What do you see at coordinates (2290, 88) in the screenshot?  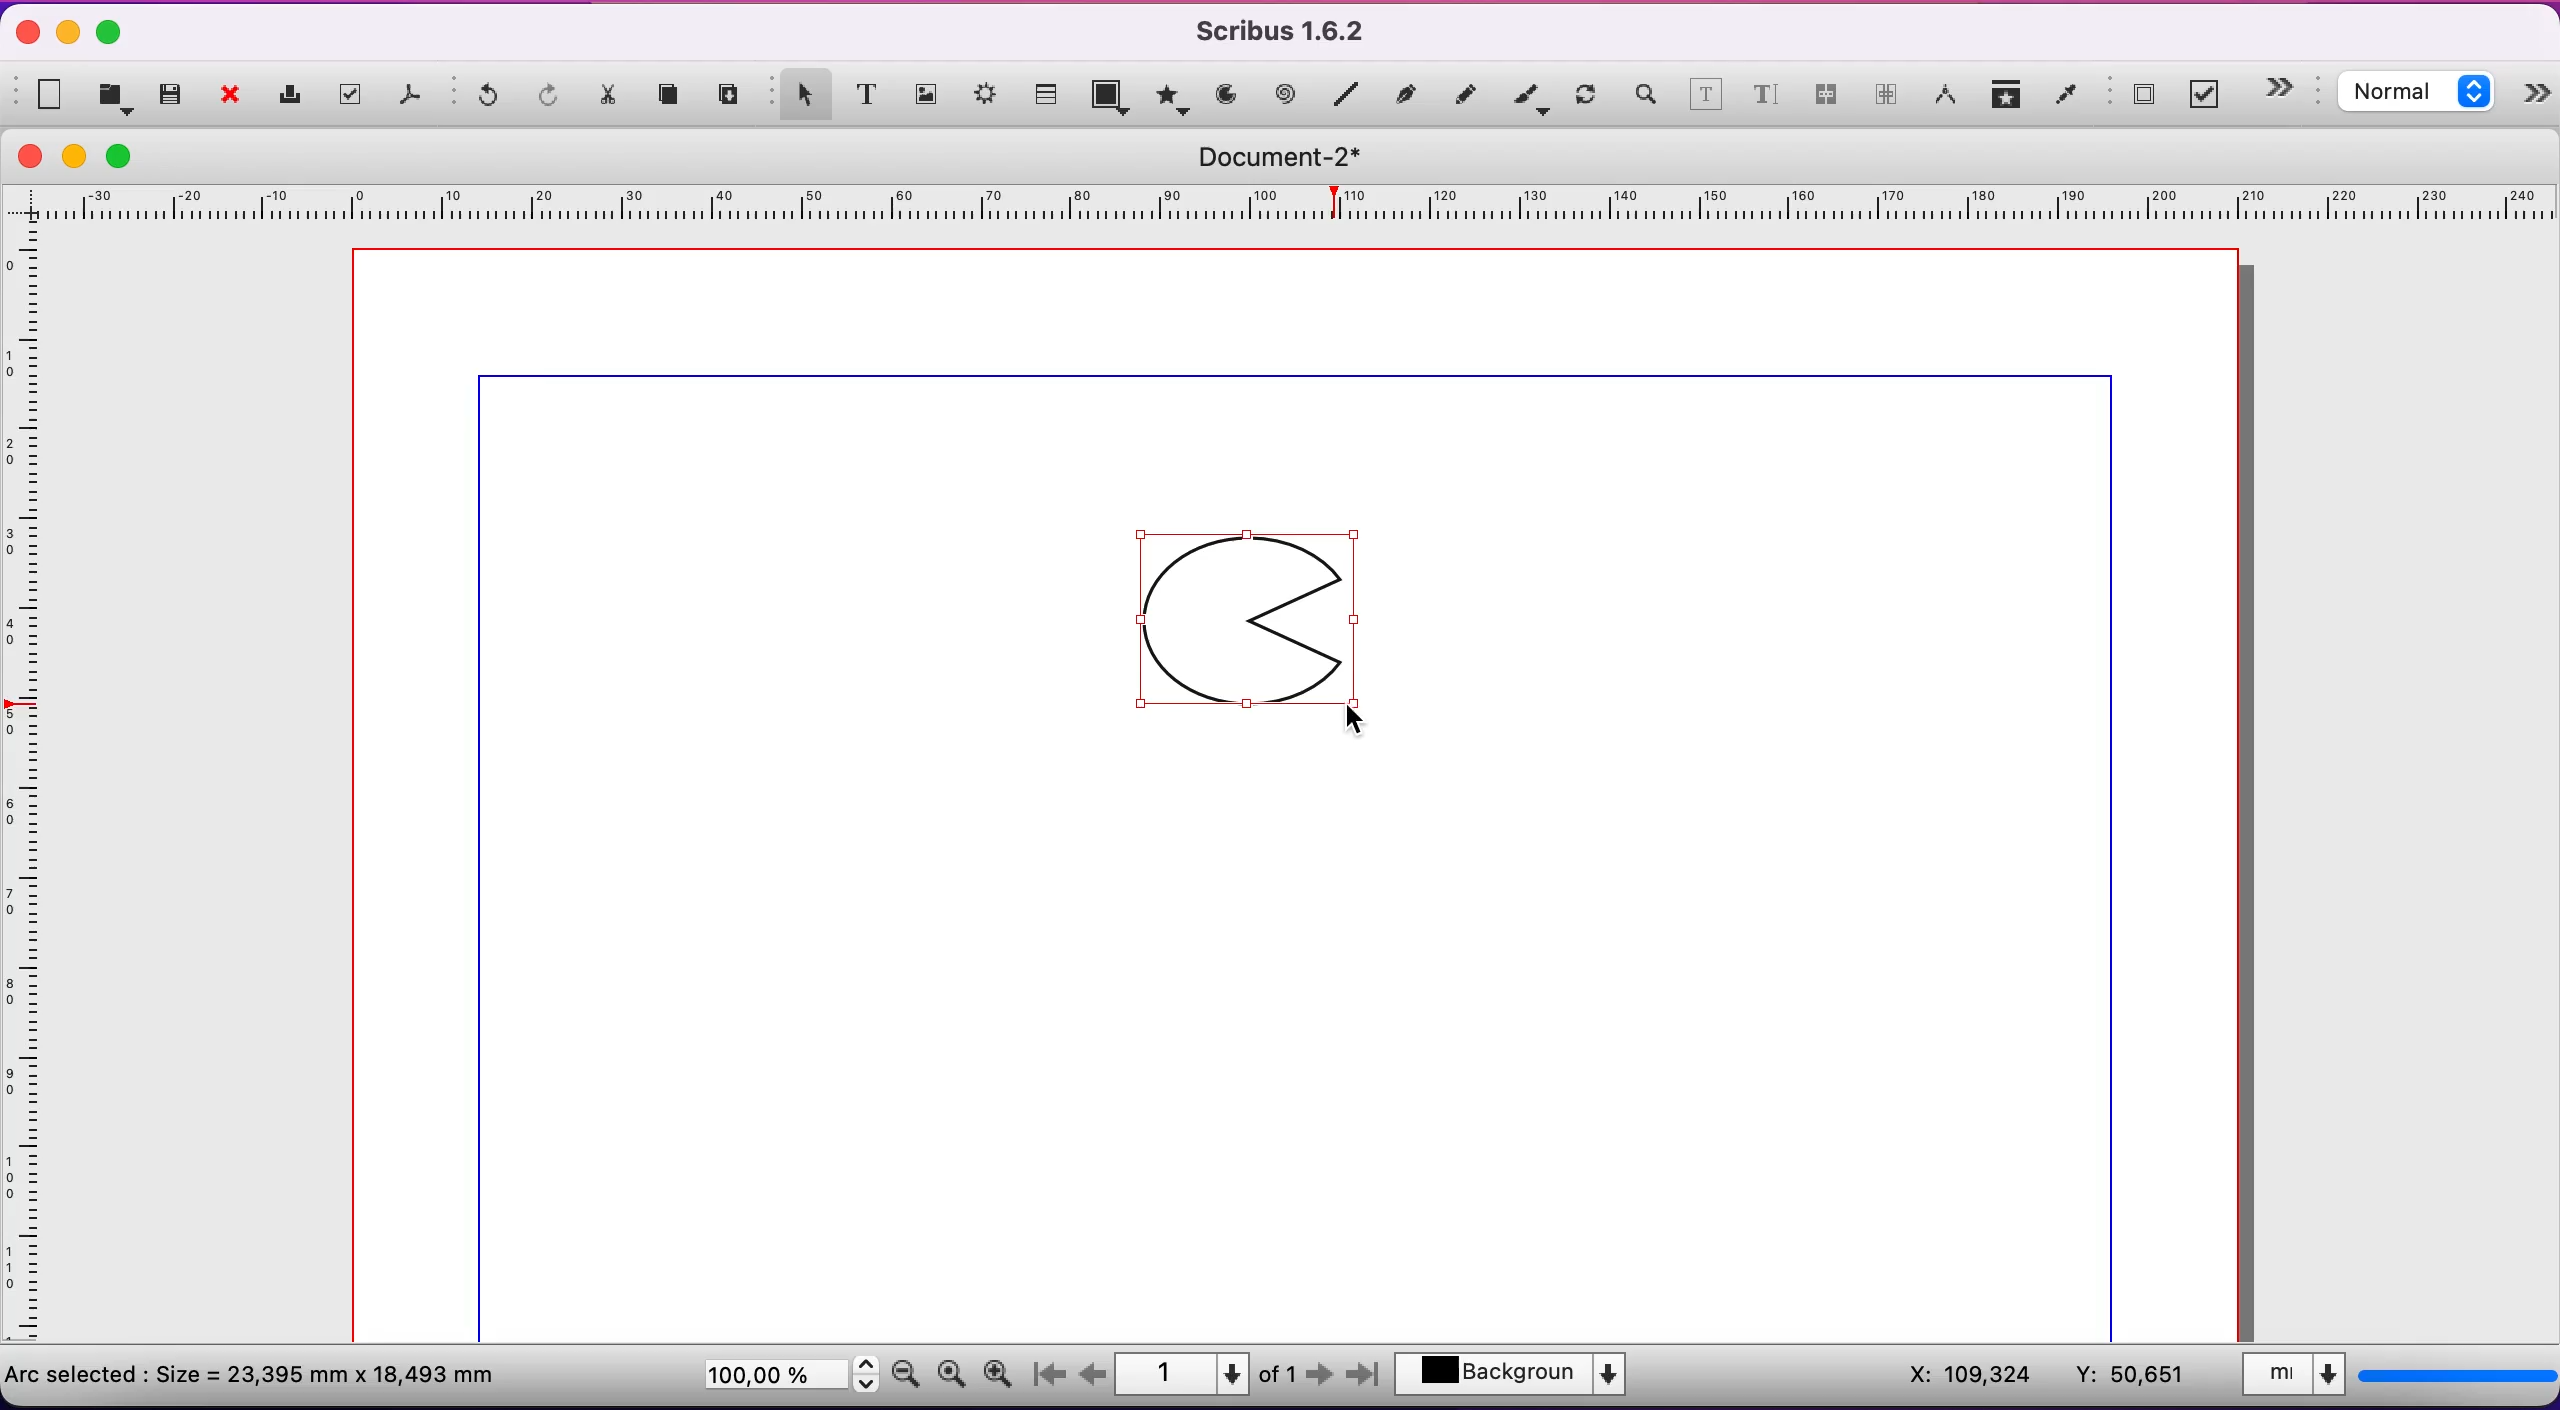 I see `hide/show panel` at bounding box center [2290, 88].